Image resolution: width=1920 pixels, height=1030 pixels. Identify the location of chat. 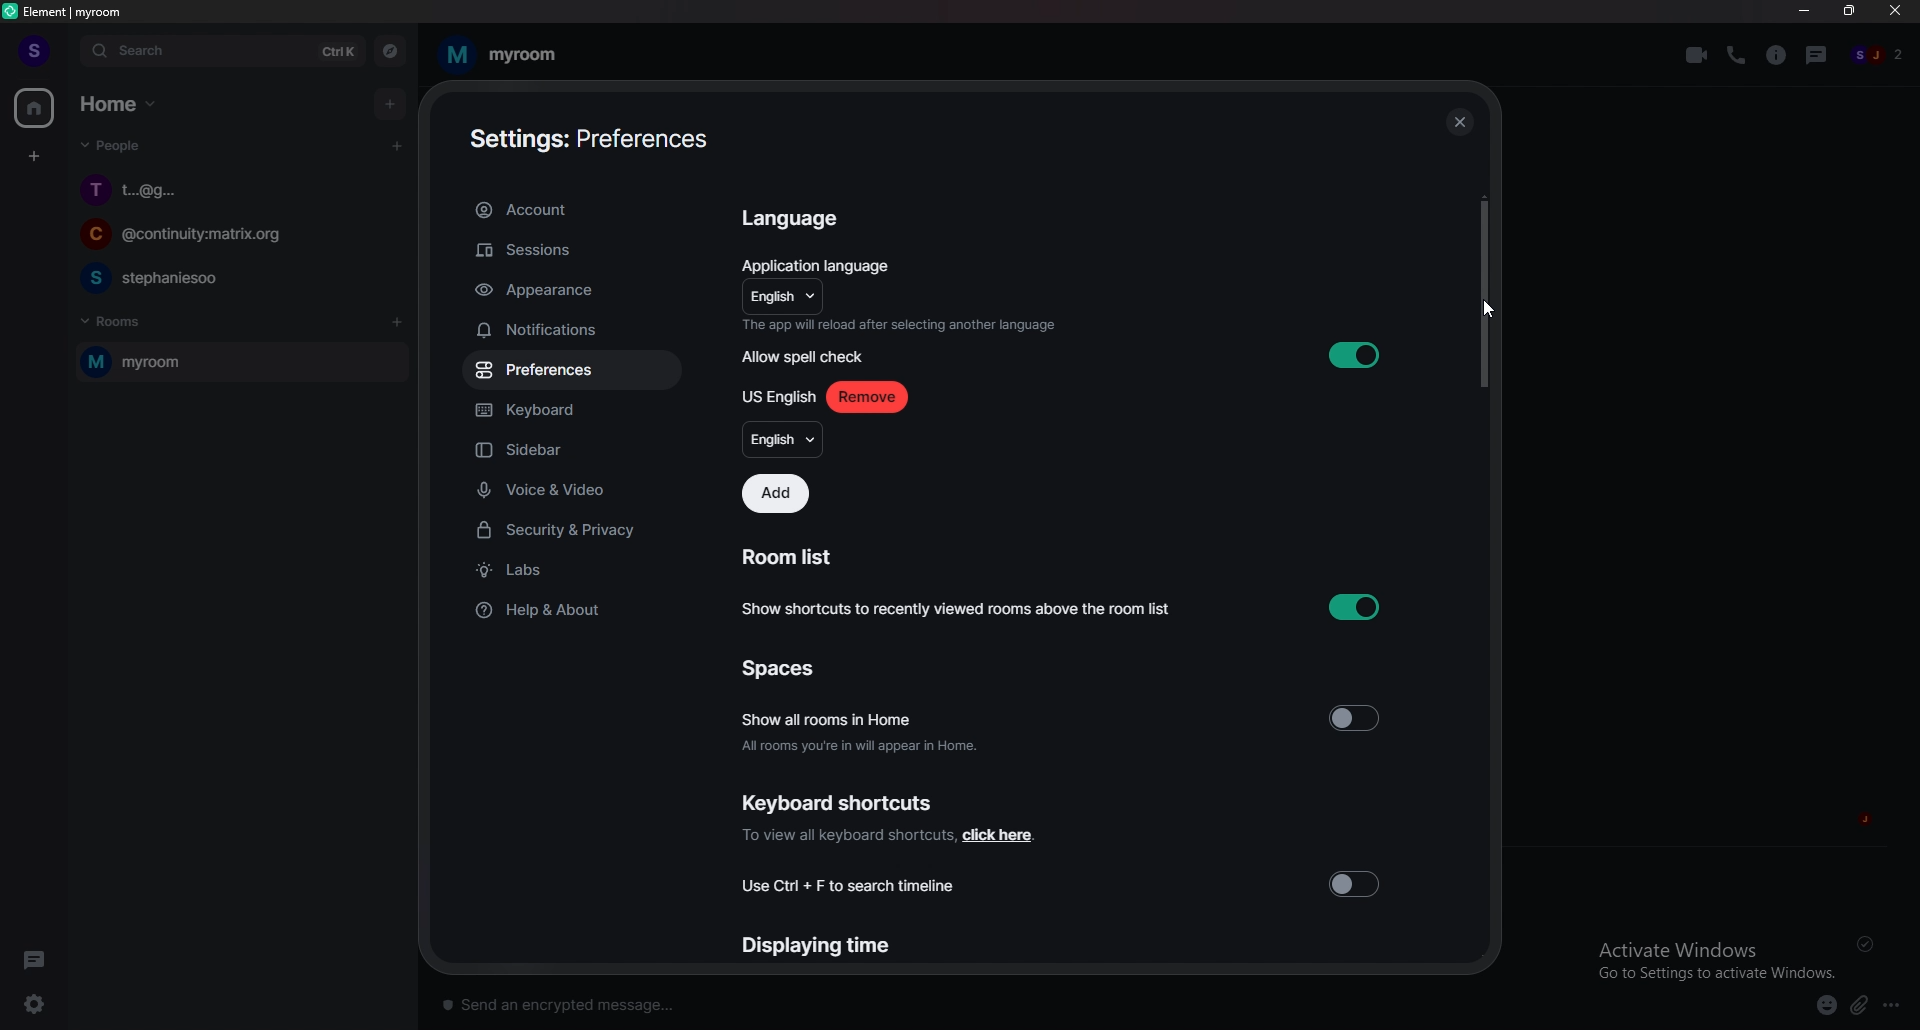
(236, 277).